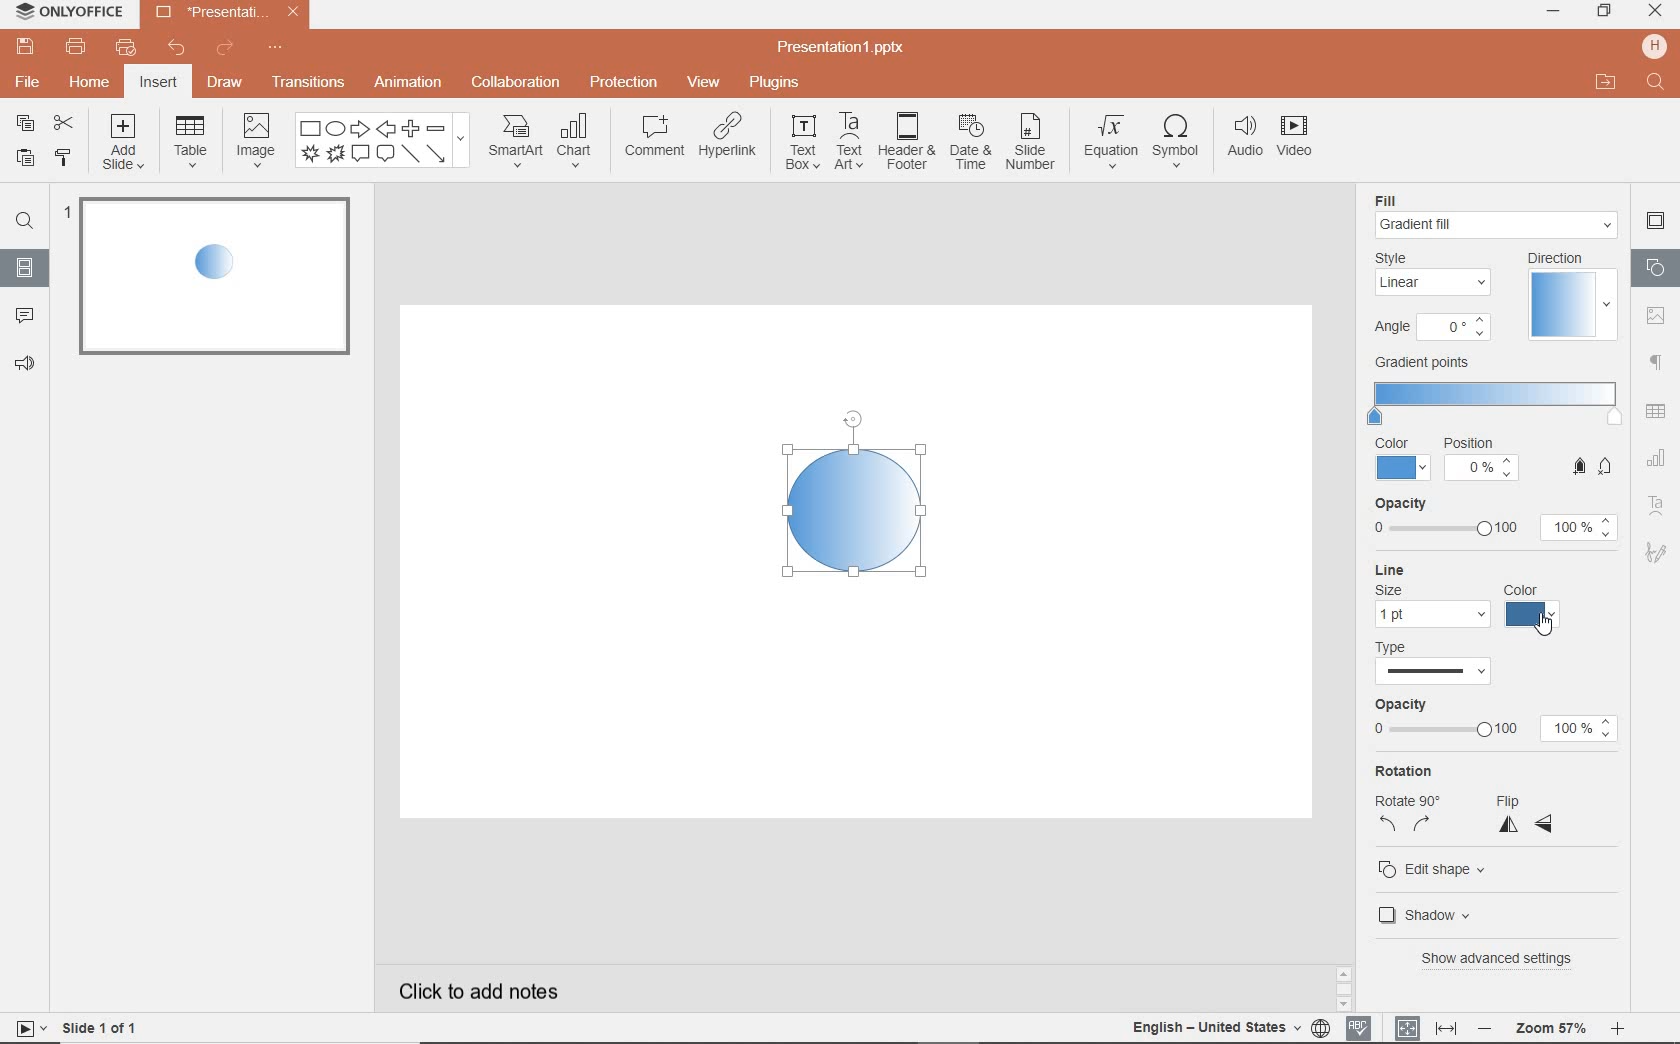  What do you see at coordinates (1242, 139) in the screenshot?
I see `audio` at bounding box center [1242, 139].